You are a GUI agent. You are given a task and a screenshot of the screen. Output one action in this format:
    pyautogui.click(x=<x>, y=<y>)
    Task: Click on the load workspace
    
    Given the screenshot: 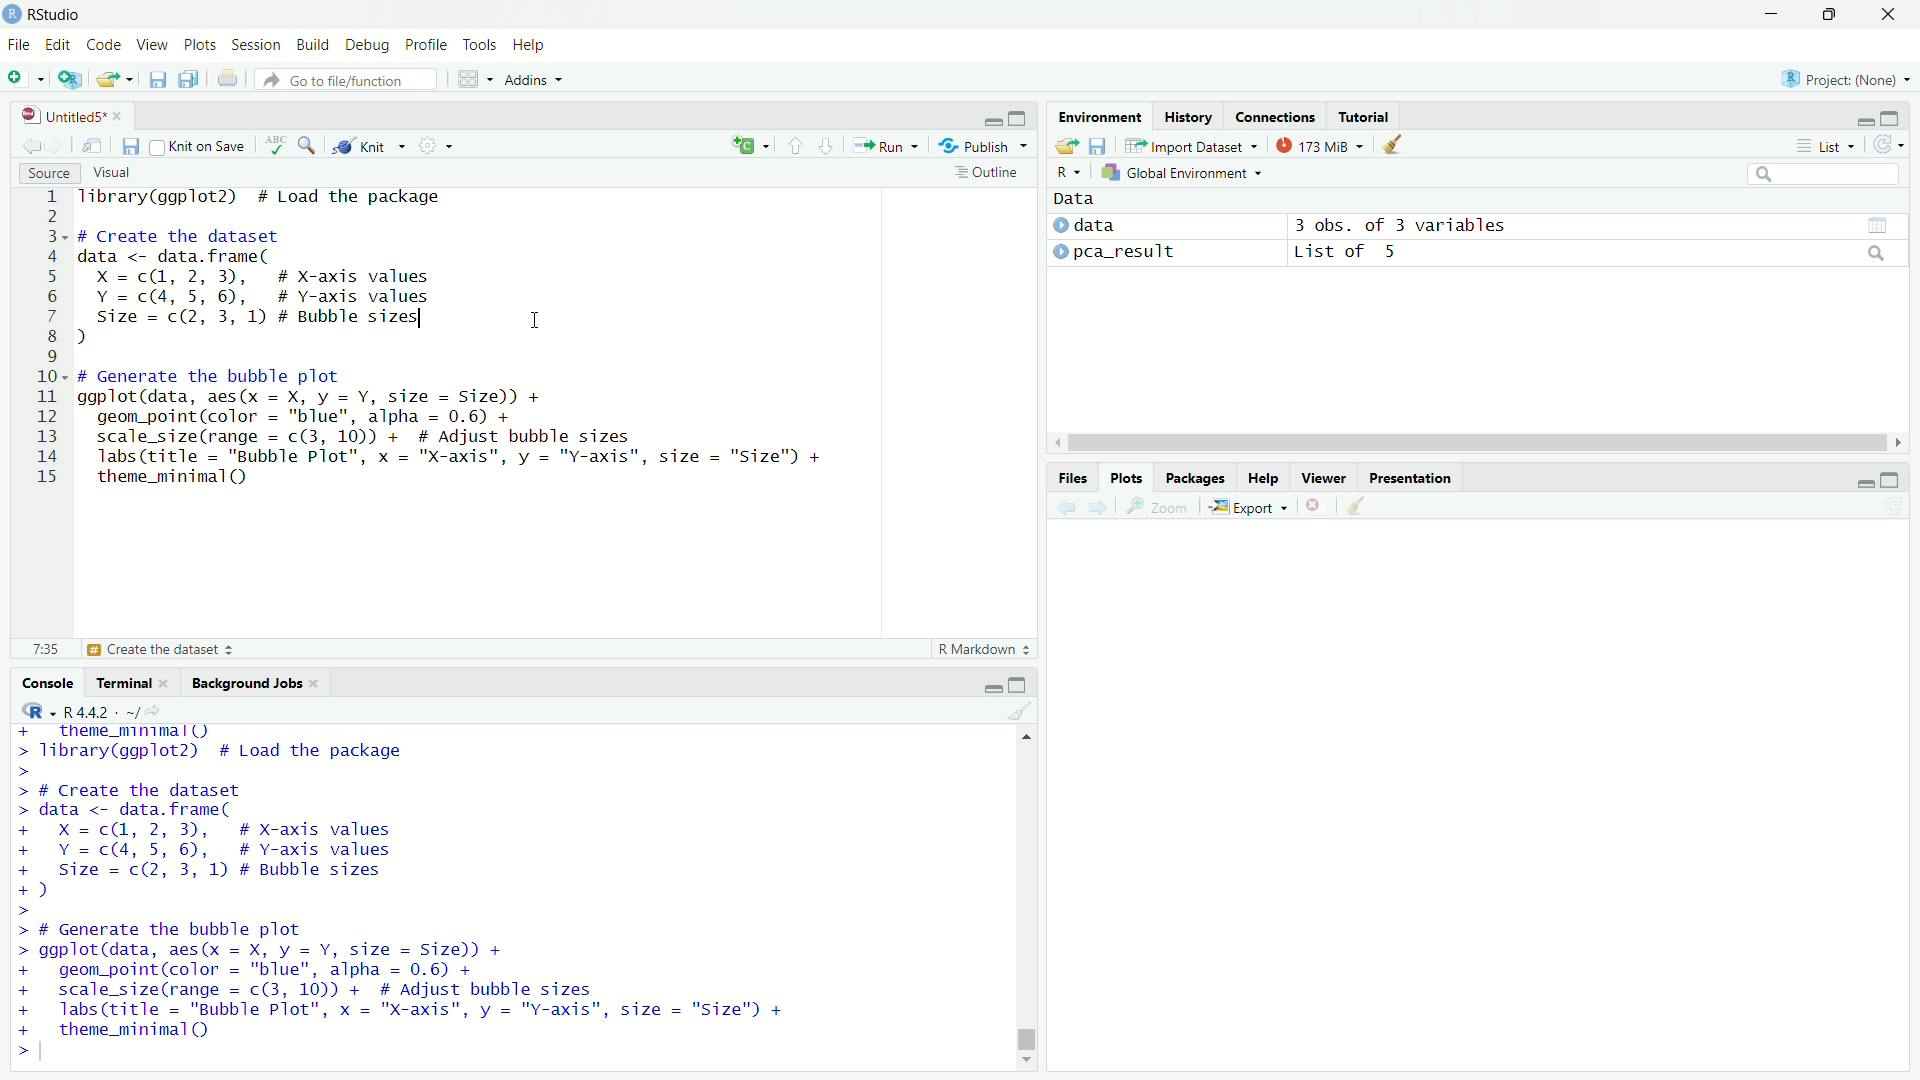 What is the action you would take?
    pyautogui.click(x=1066, y=147)
    